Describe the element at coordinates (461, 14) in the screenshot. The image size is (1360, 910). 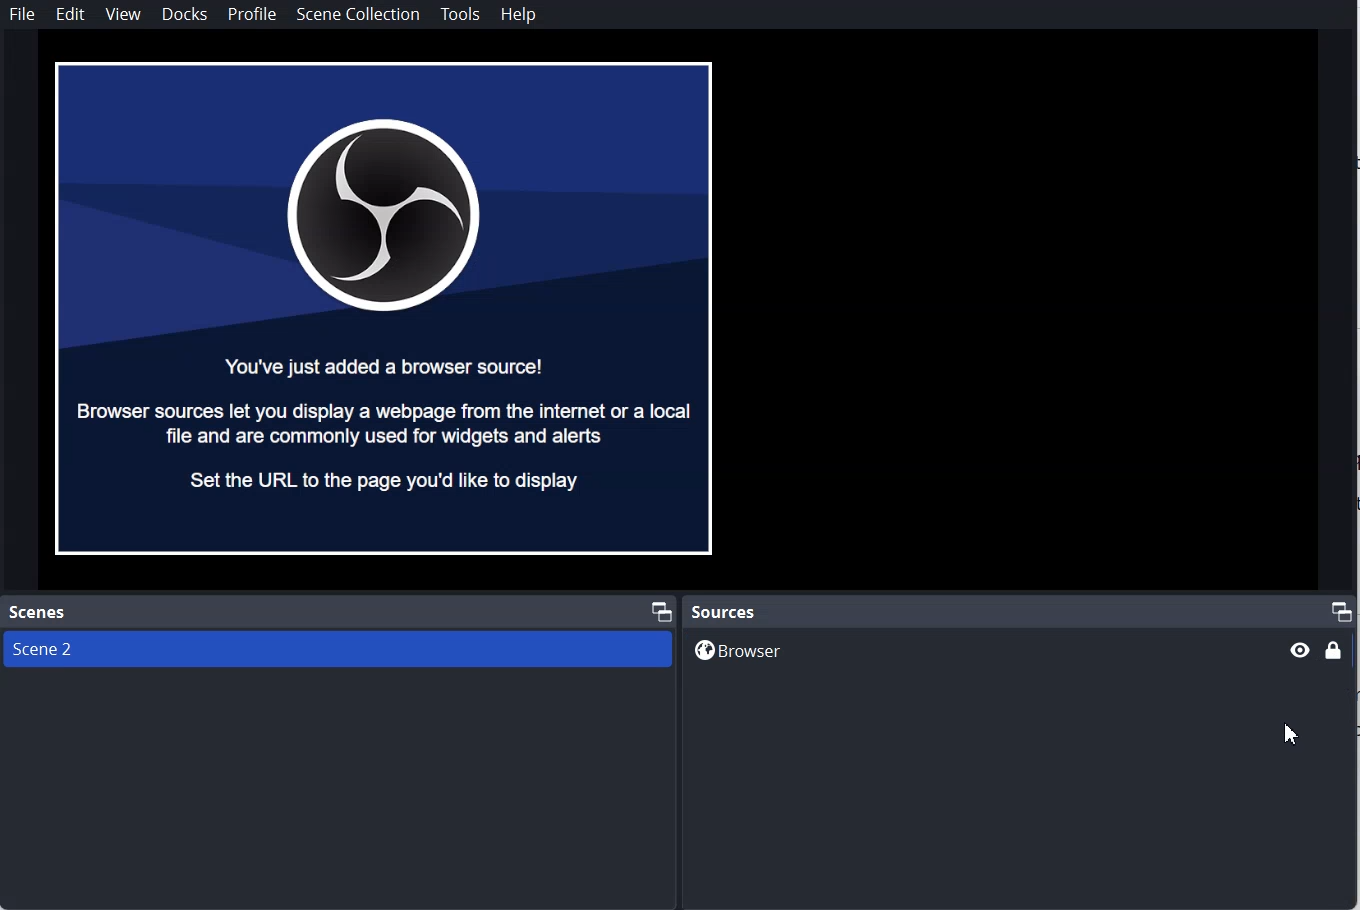
I see `Tools` at that location.